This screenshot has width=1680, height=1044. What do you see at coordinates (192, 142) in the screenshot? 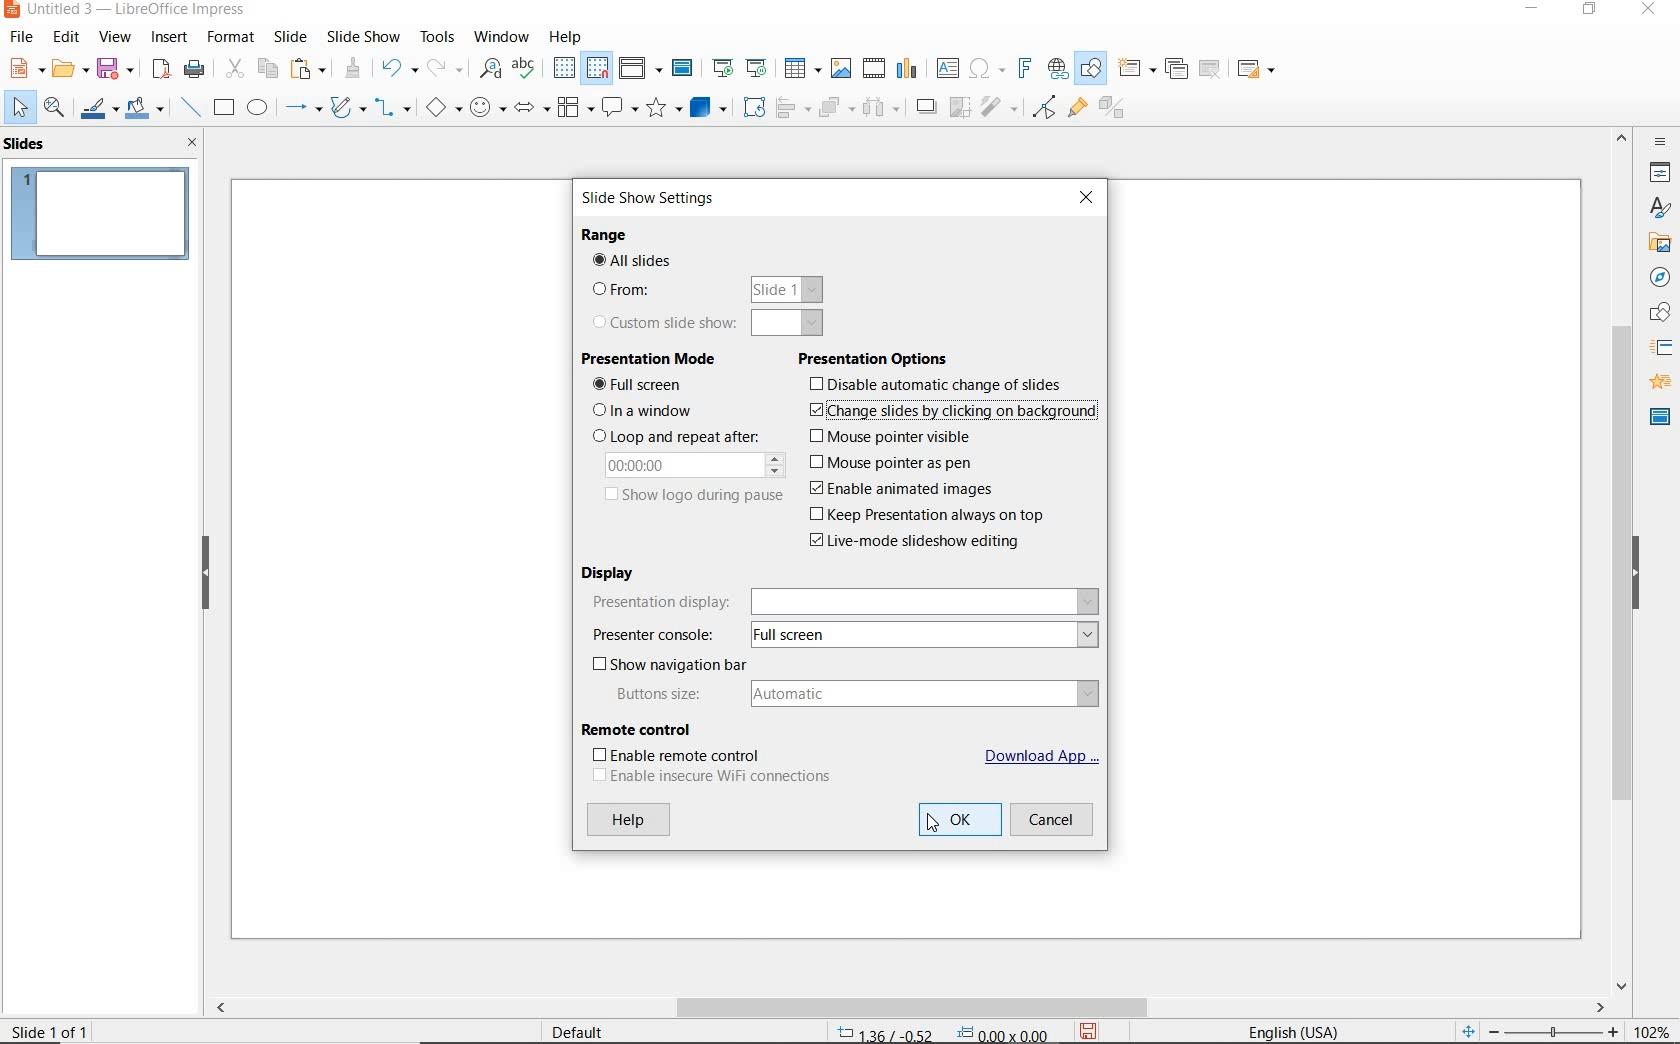
I see `CLOSE` at bounding box center [192, 142].